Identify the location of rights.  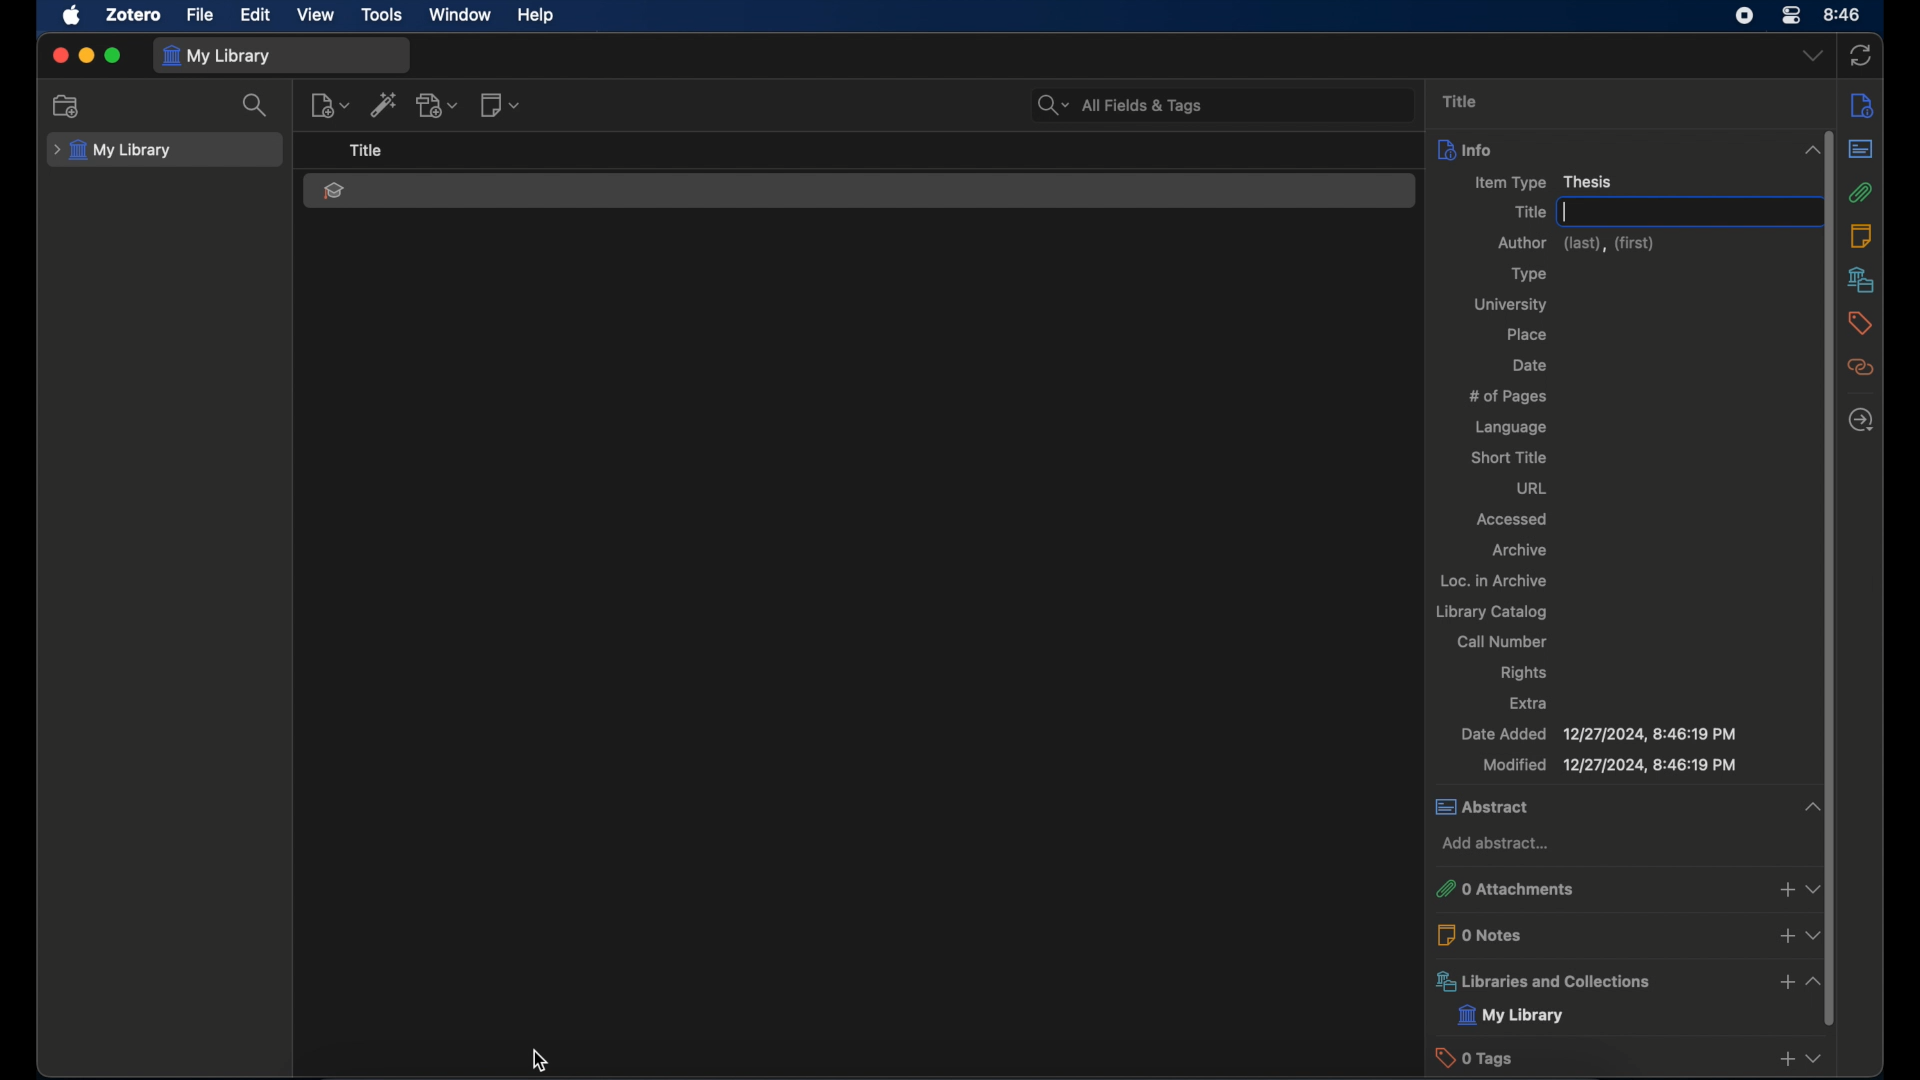
(1523, 673).